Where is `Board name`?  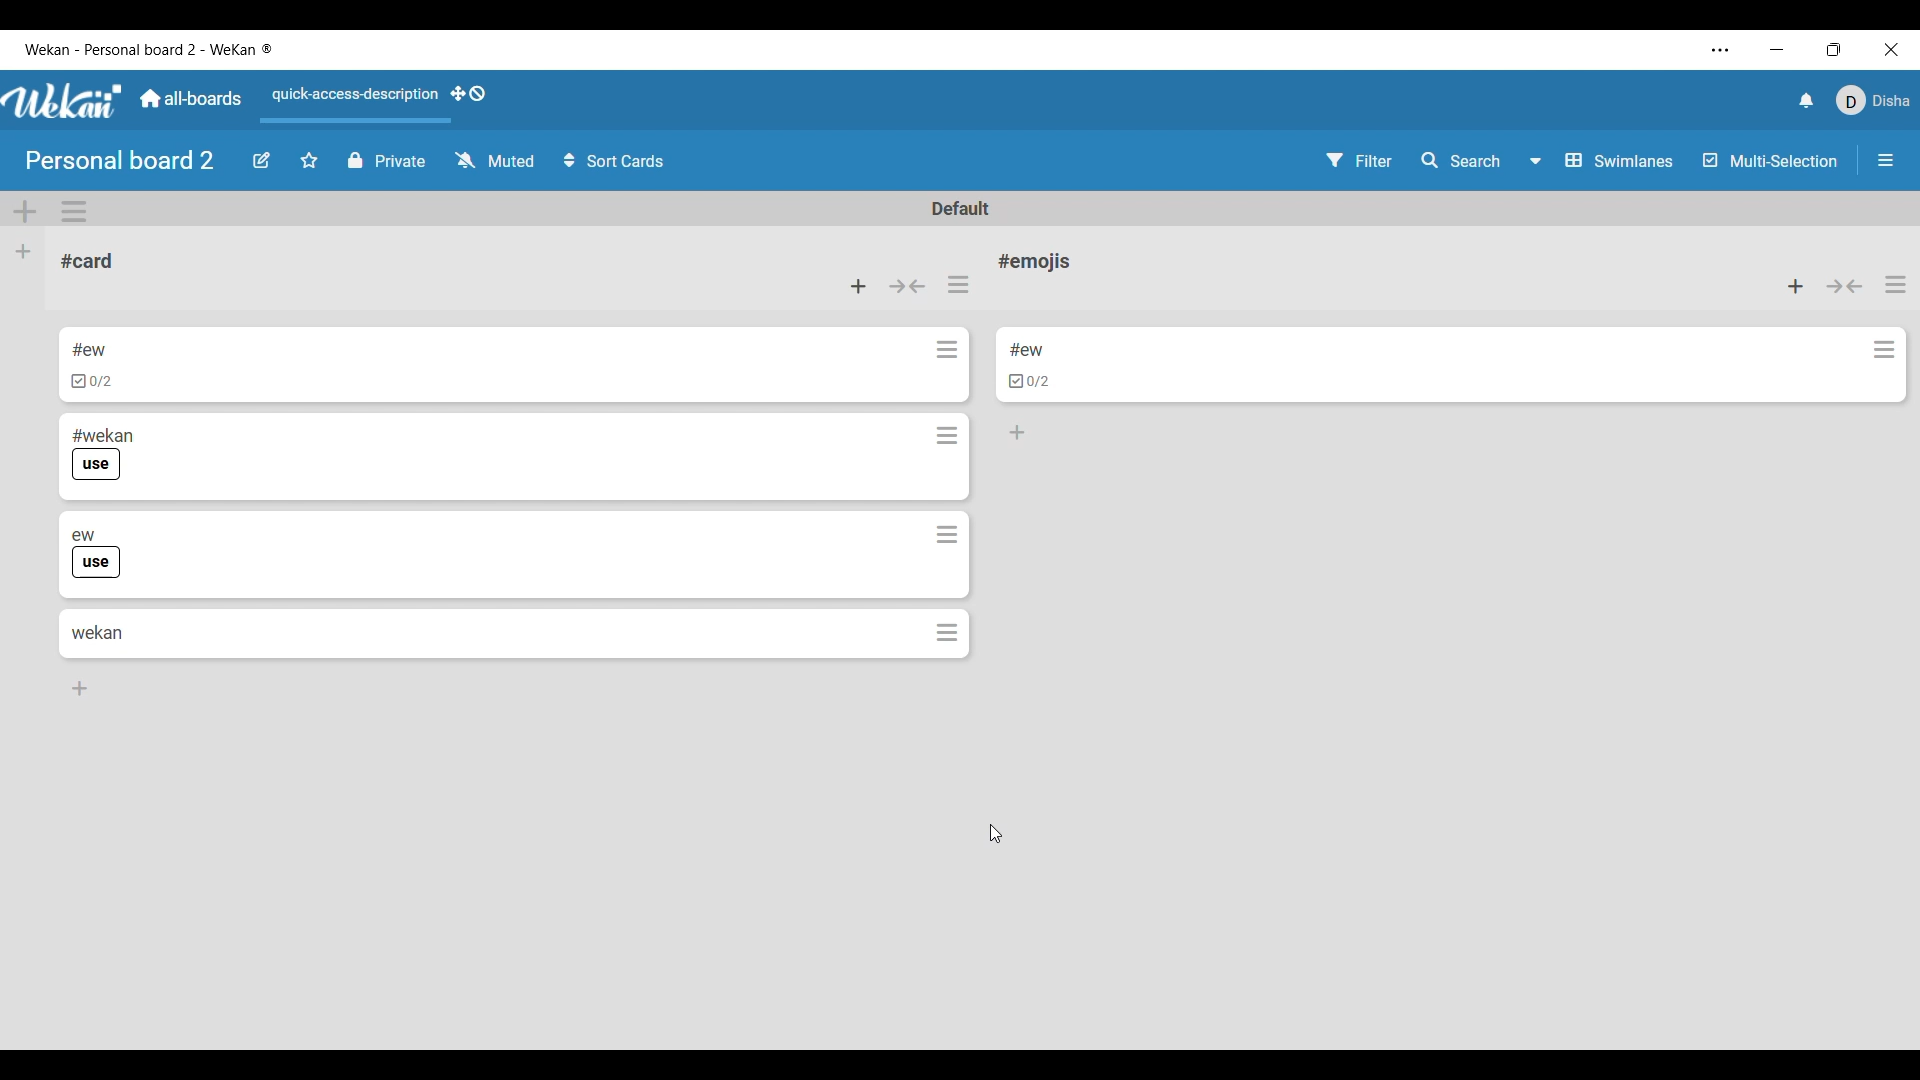
Board name is located at coordinates (122, 160).